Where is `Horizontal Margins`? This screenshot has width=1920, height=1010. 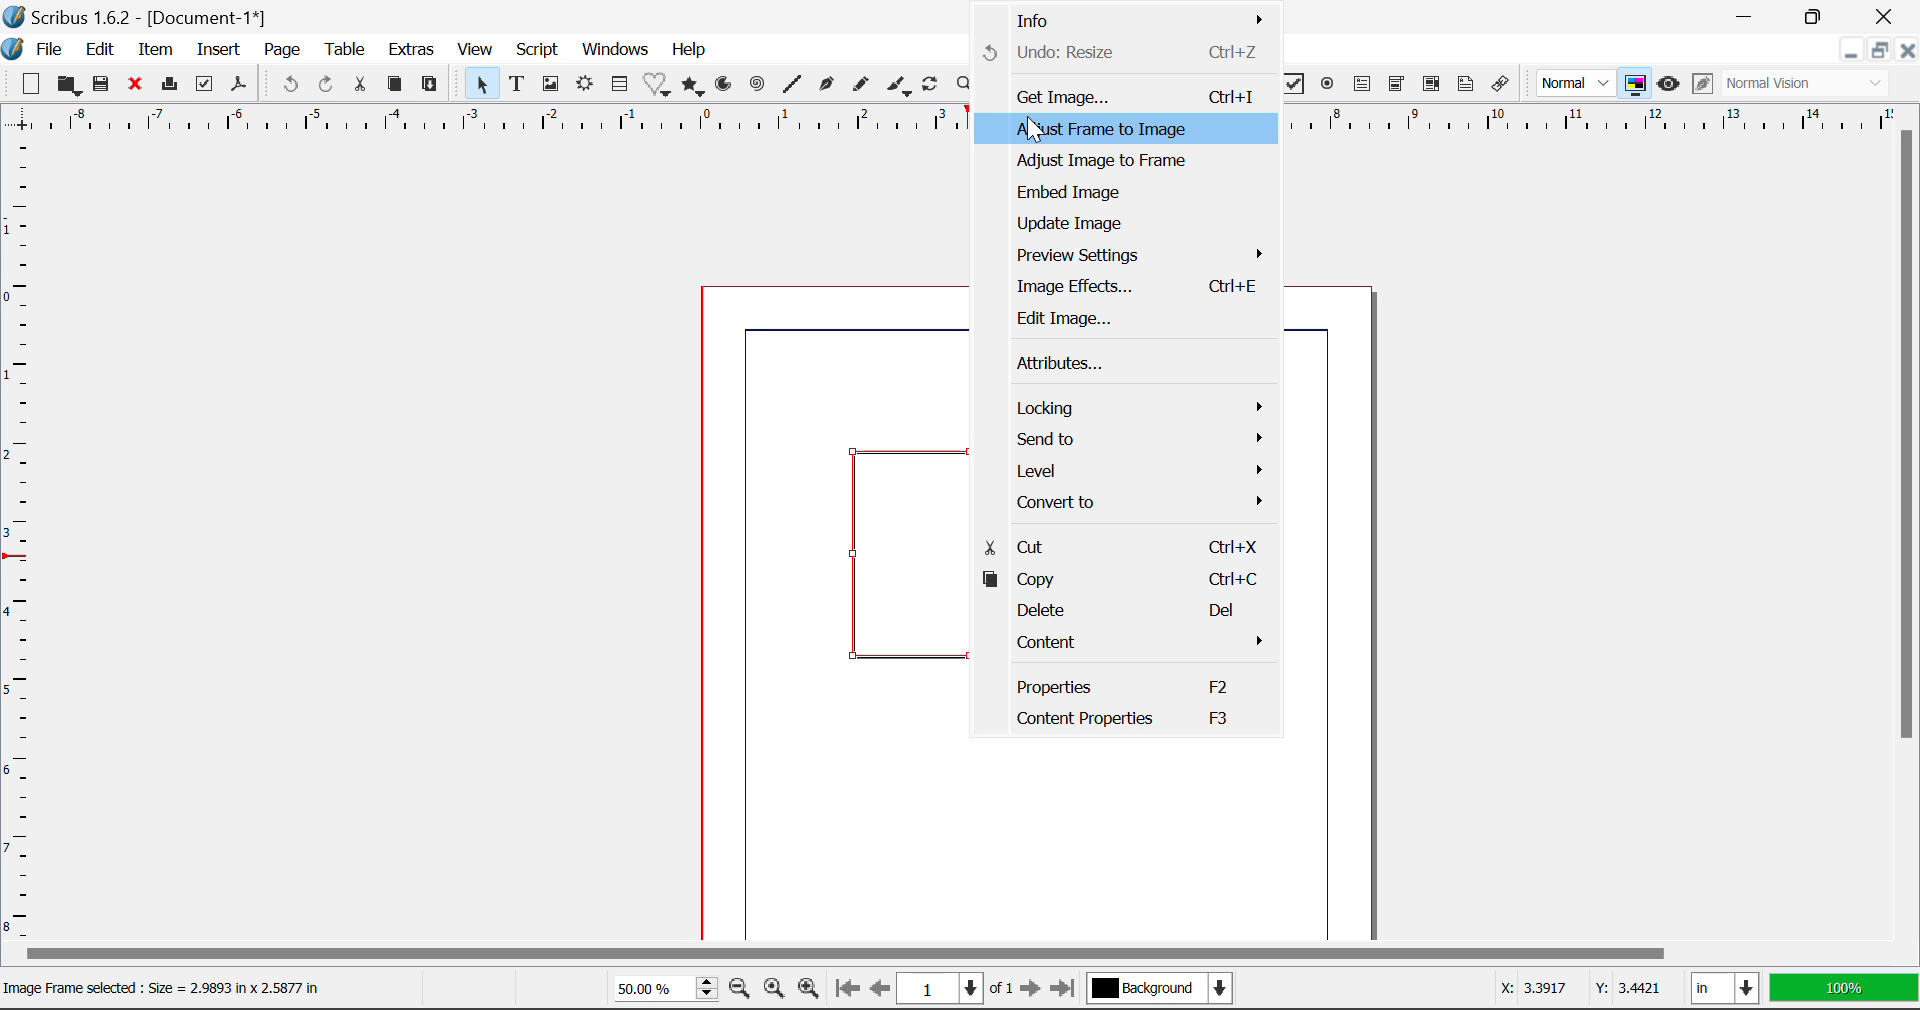 Horizontal Margins is located at coordinates (18, 542).